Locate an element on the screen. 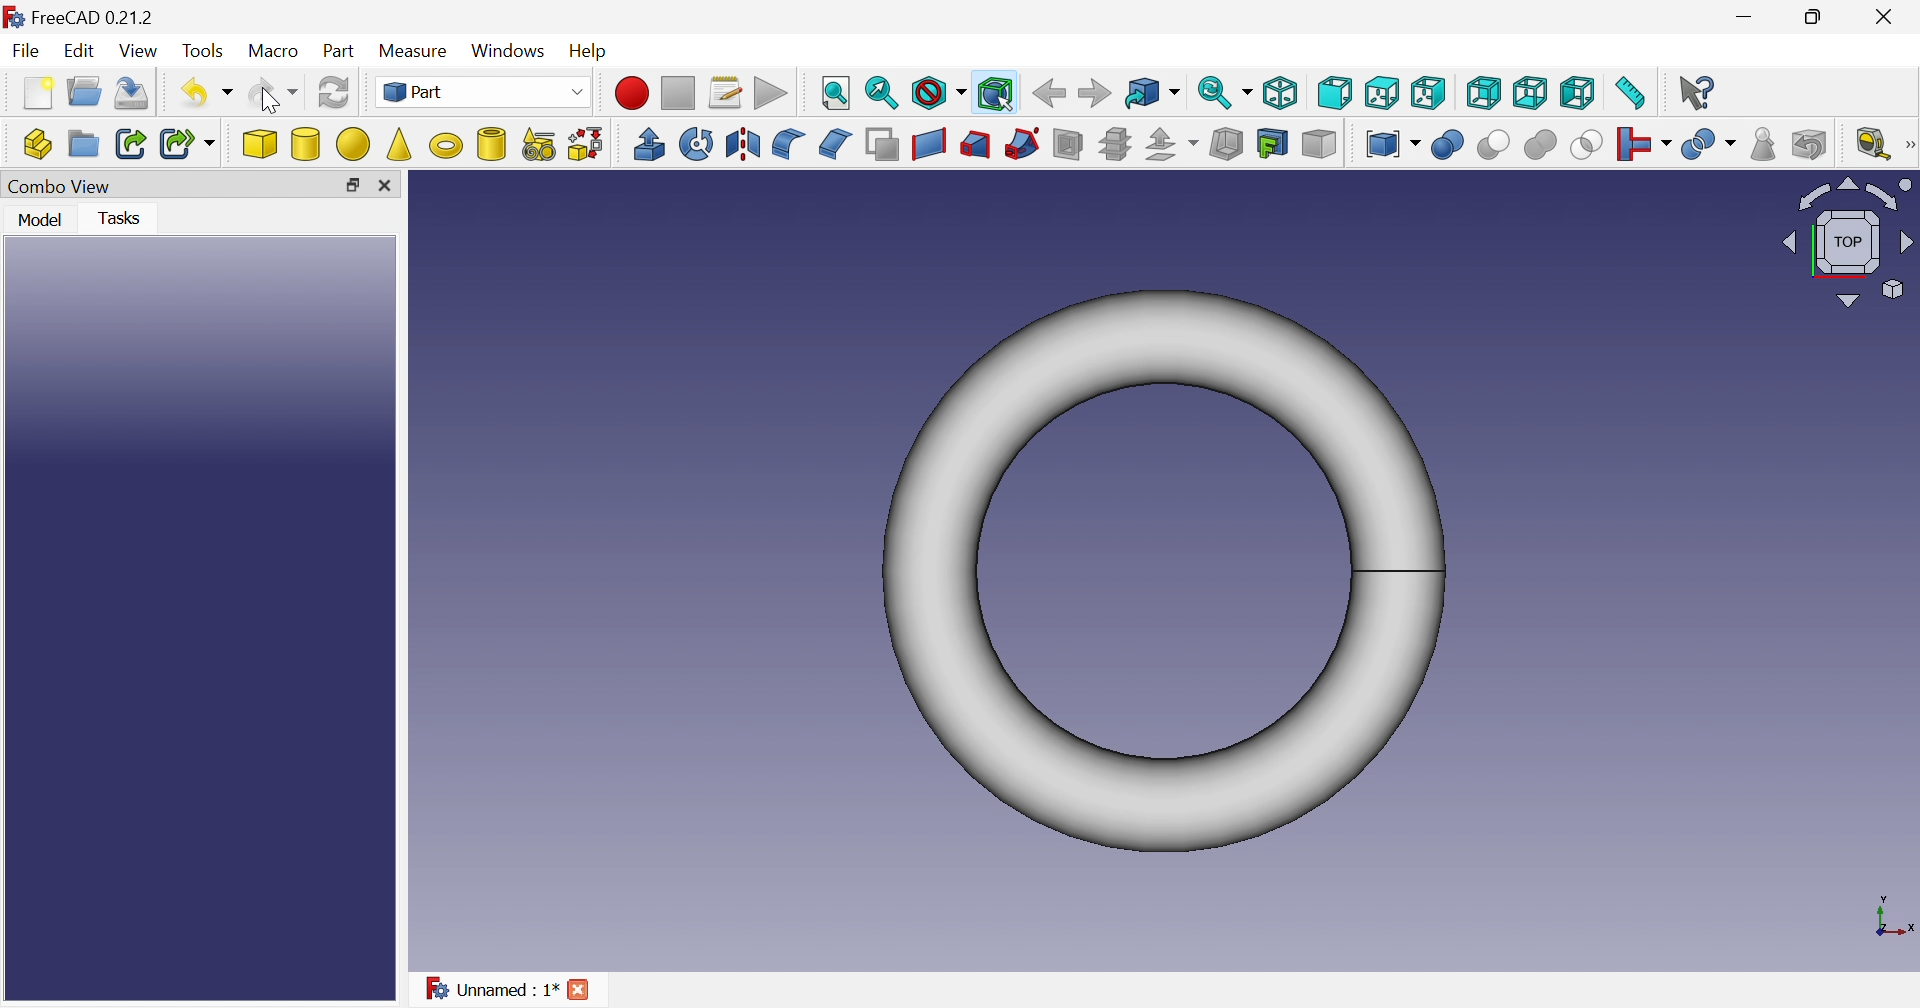 This screenshot has height=1008, width=1920. Bottom is located at coordinates (1530, 94).